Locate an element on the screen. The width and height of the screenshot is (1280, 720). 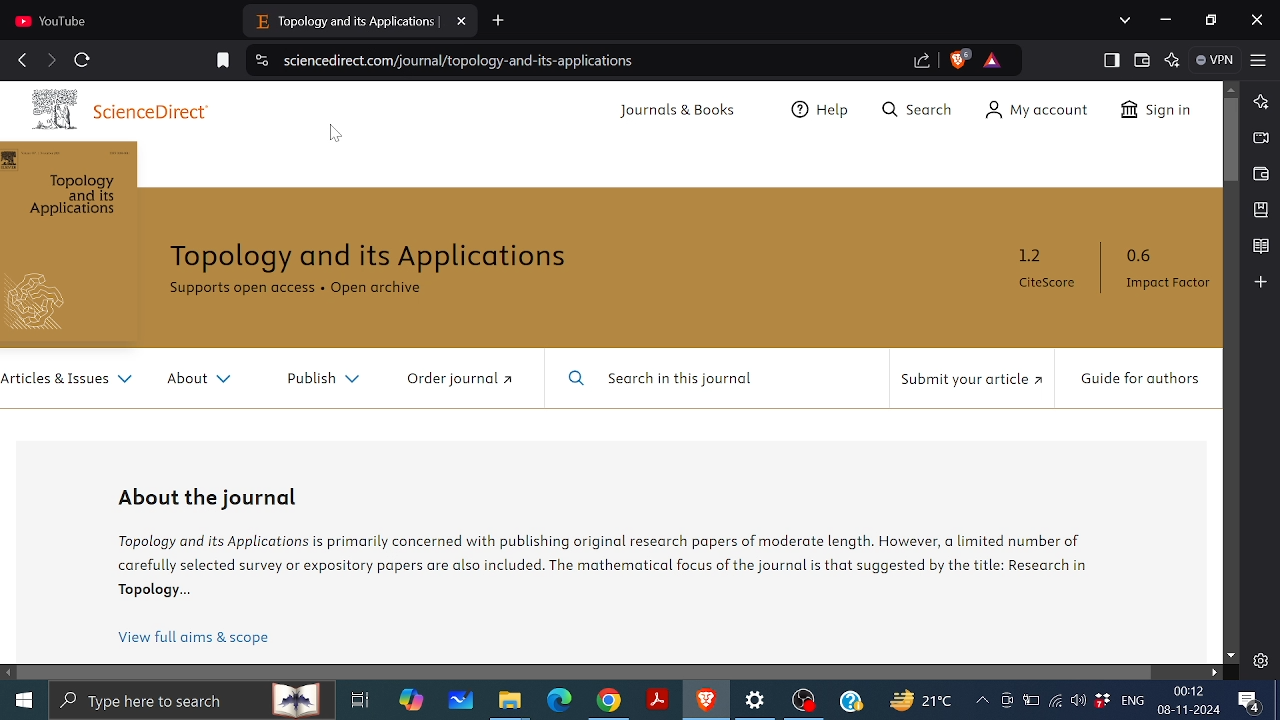
Brave browser is located at coordinates (706, 700).